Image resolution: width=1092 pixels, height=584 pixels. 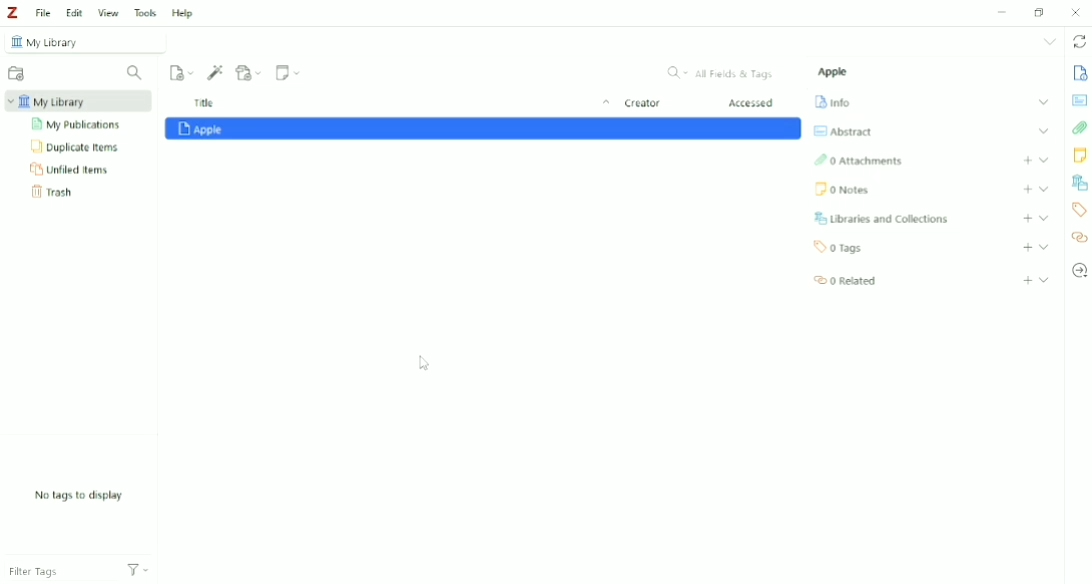 What do you see at coordinates (753, 104) in the screenshot?
I see `Accessed` at bounding box center [753, 104].